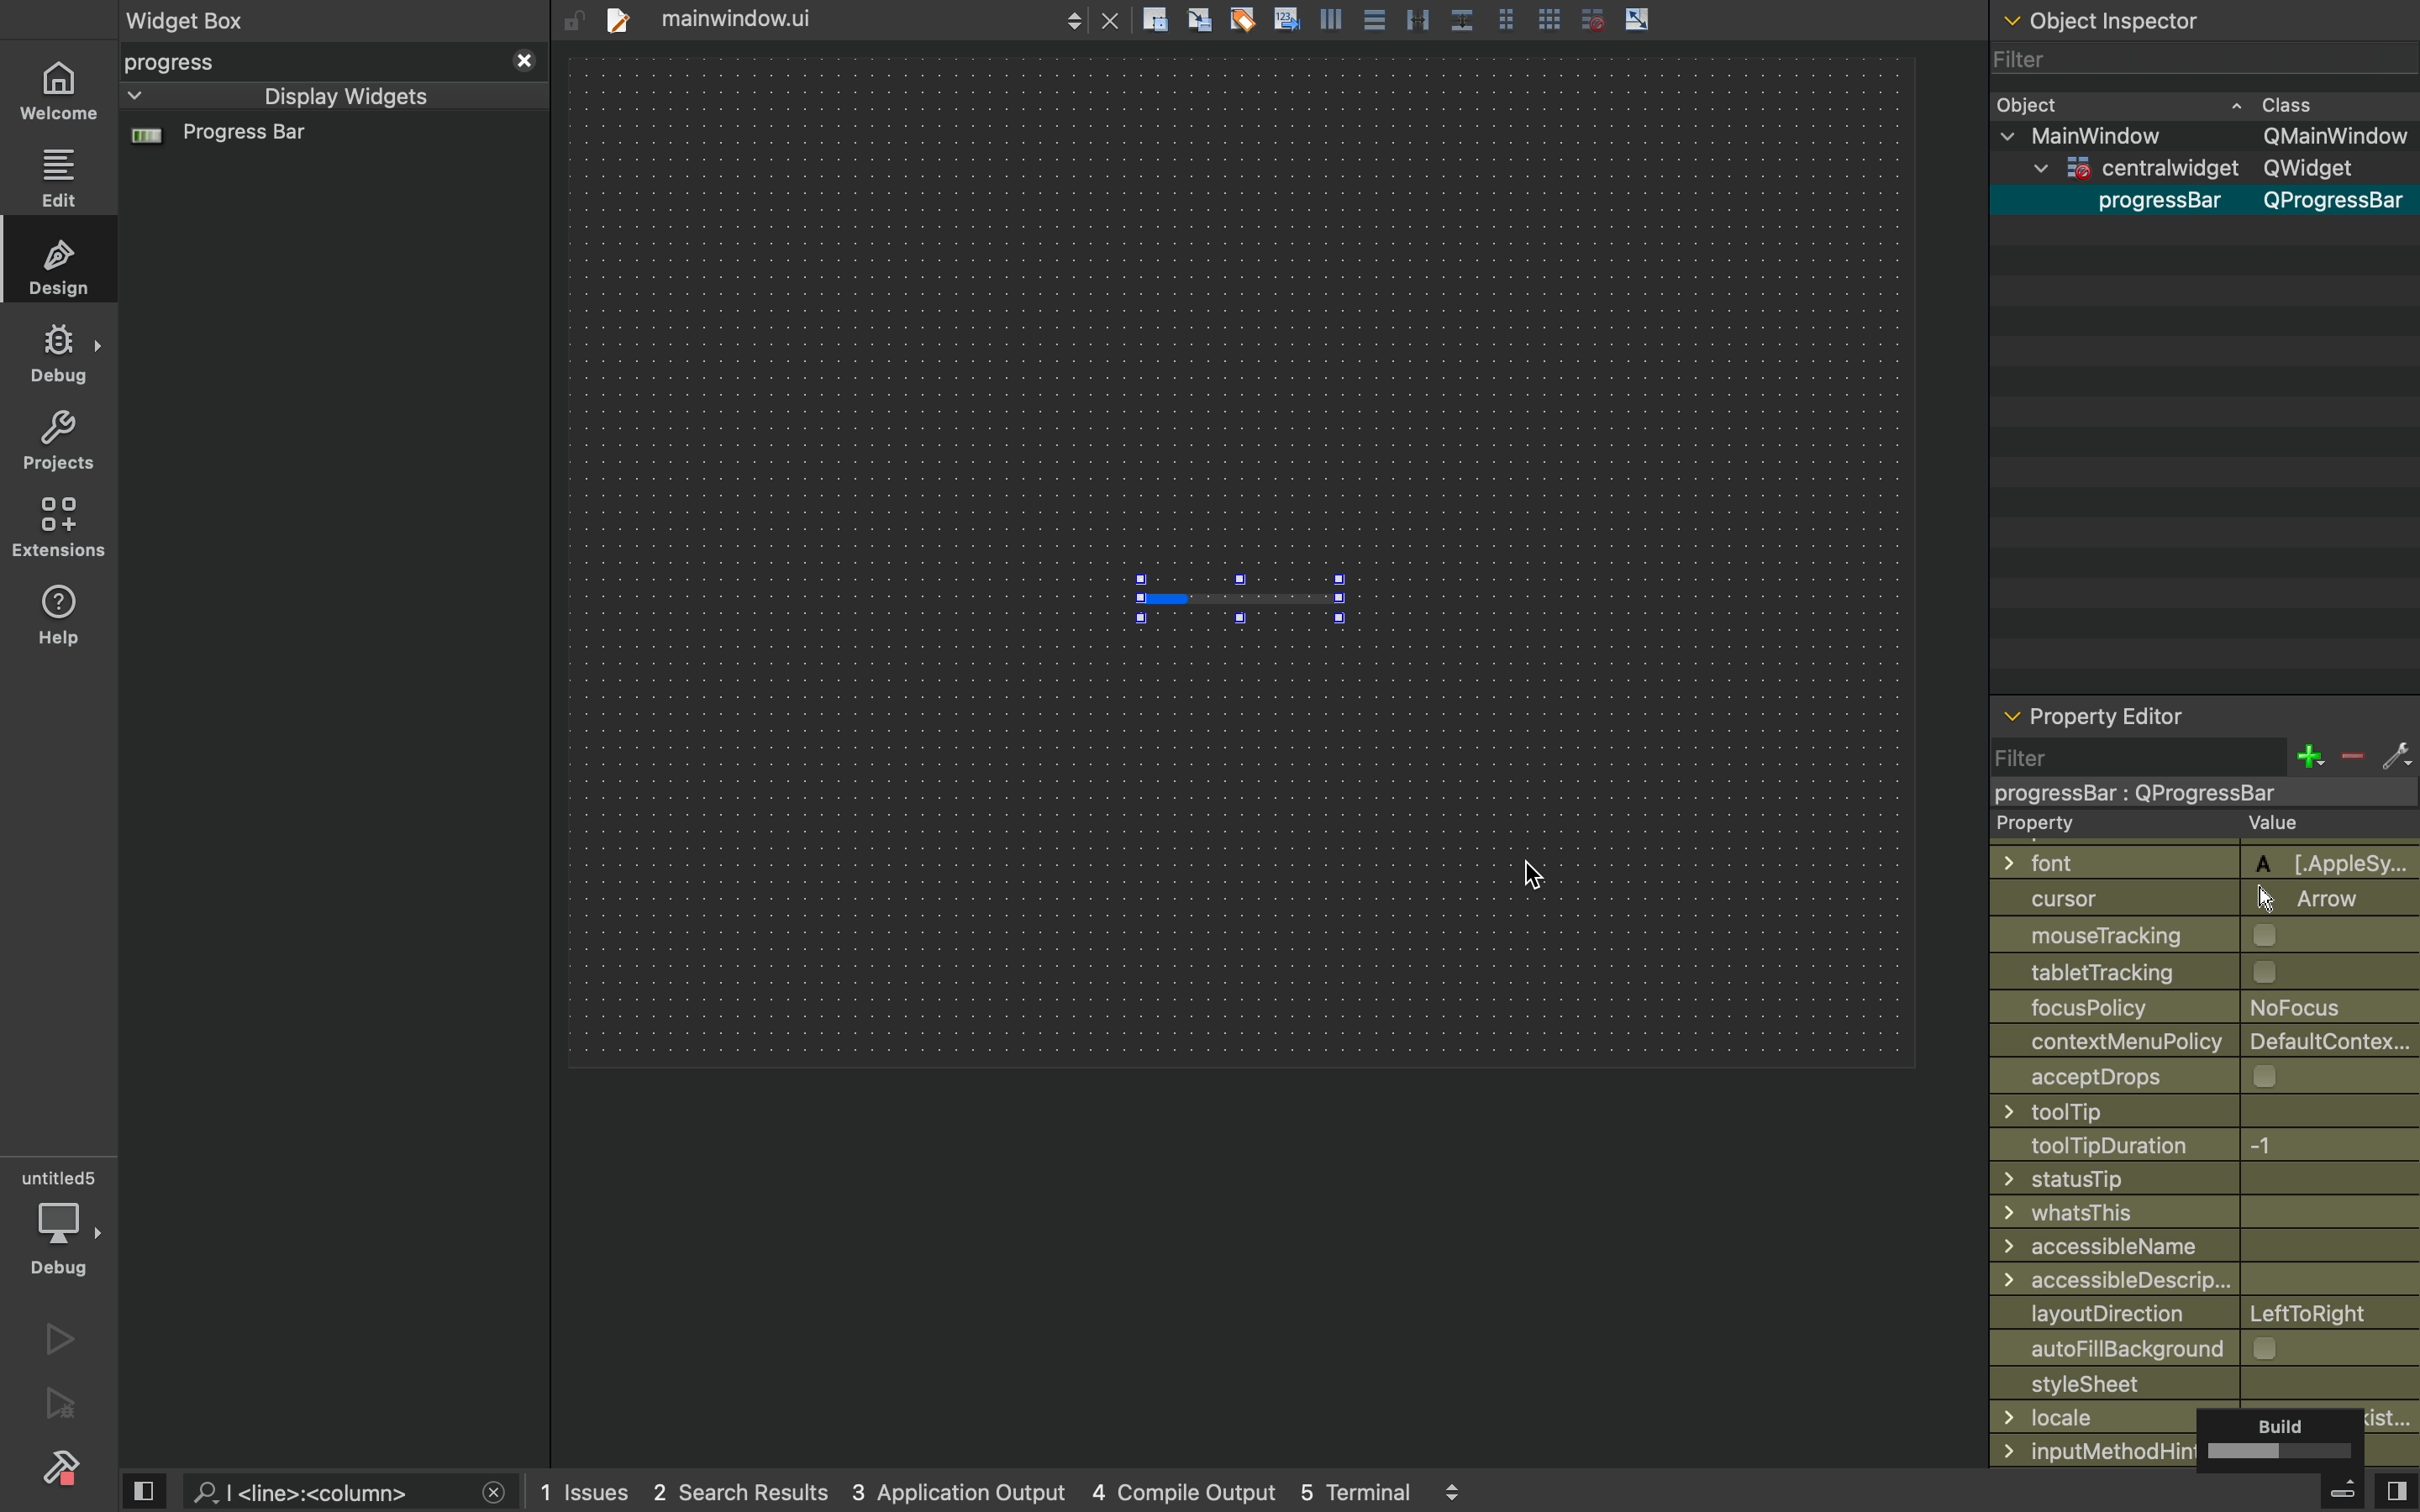  Describe the element at coordinates (306, 96) in the screenshot. I see `display widget` at that location.